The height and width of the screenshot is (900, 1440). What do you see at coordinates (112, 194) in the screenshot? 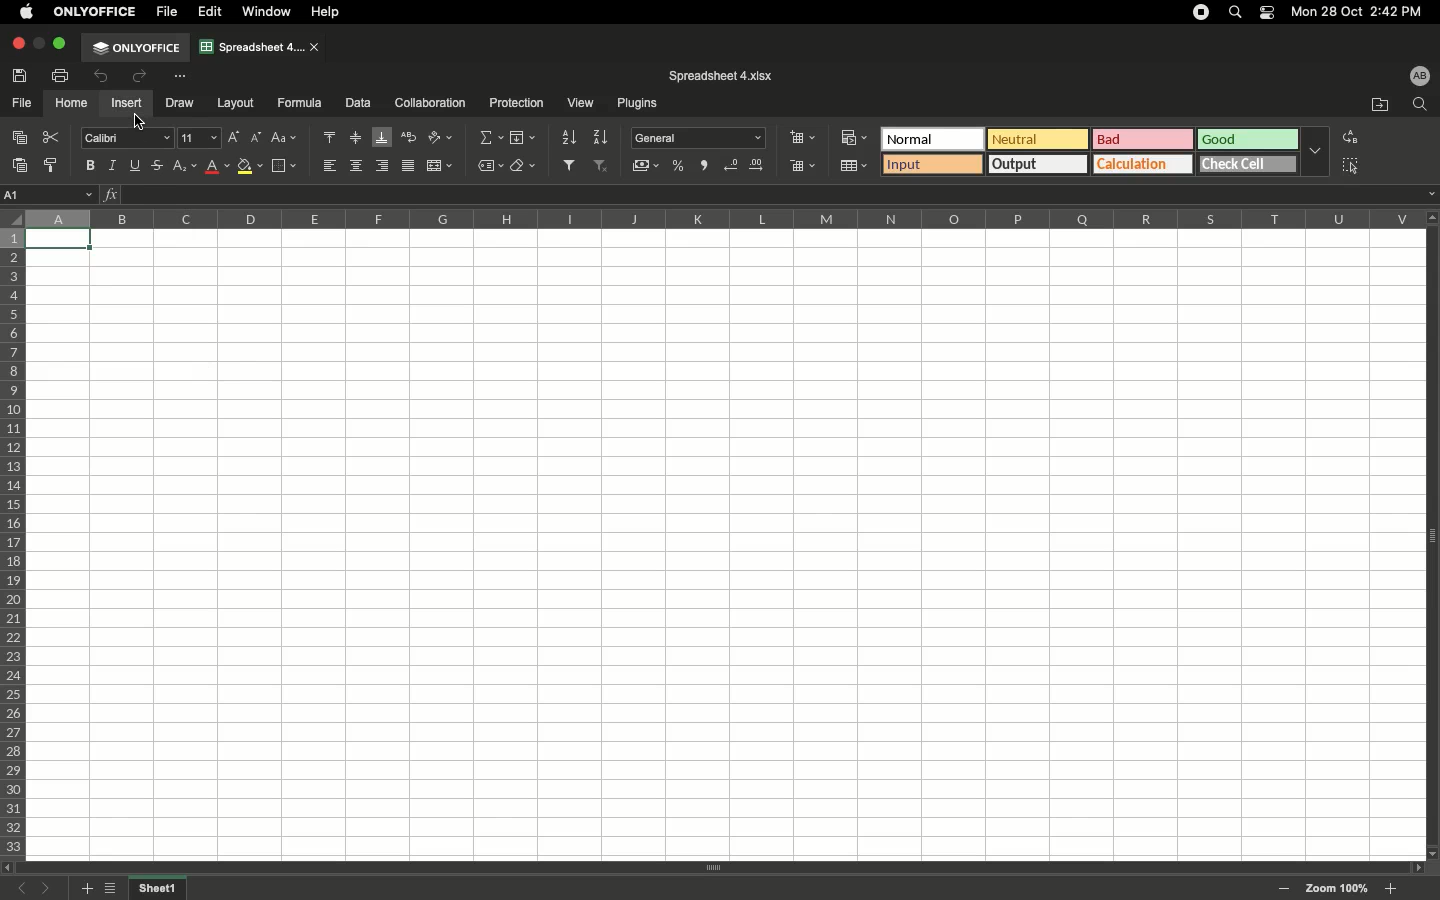
I see `Insert function` at bounding box center [112, 194].